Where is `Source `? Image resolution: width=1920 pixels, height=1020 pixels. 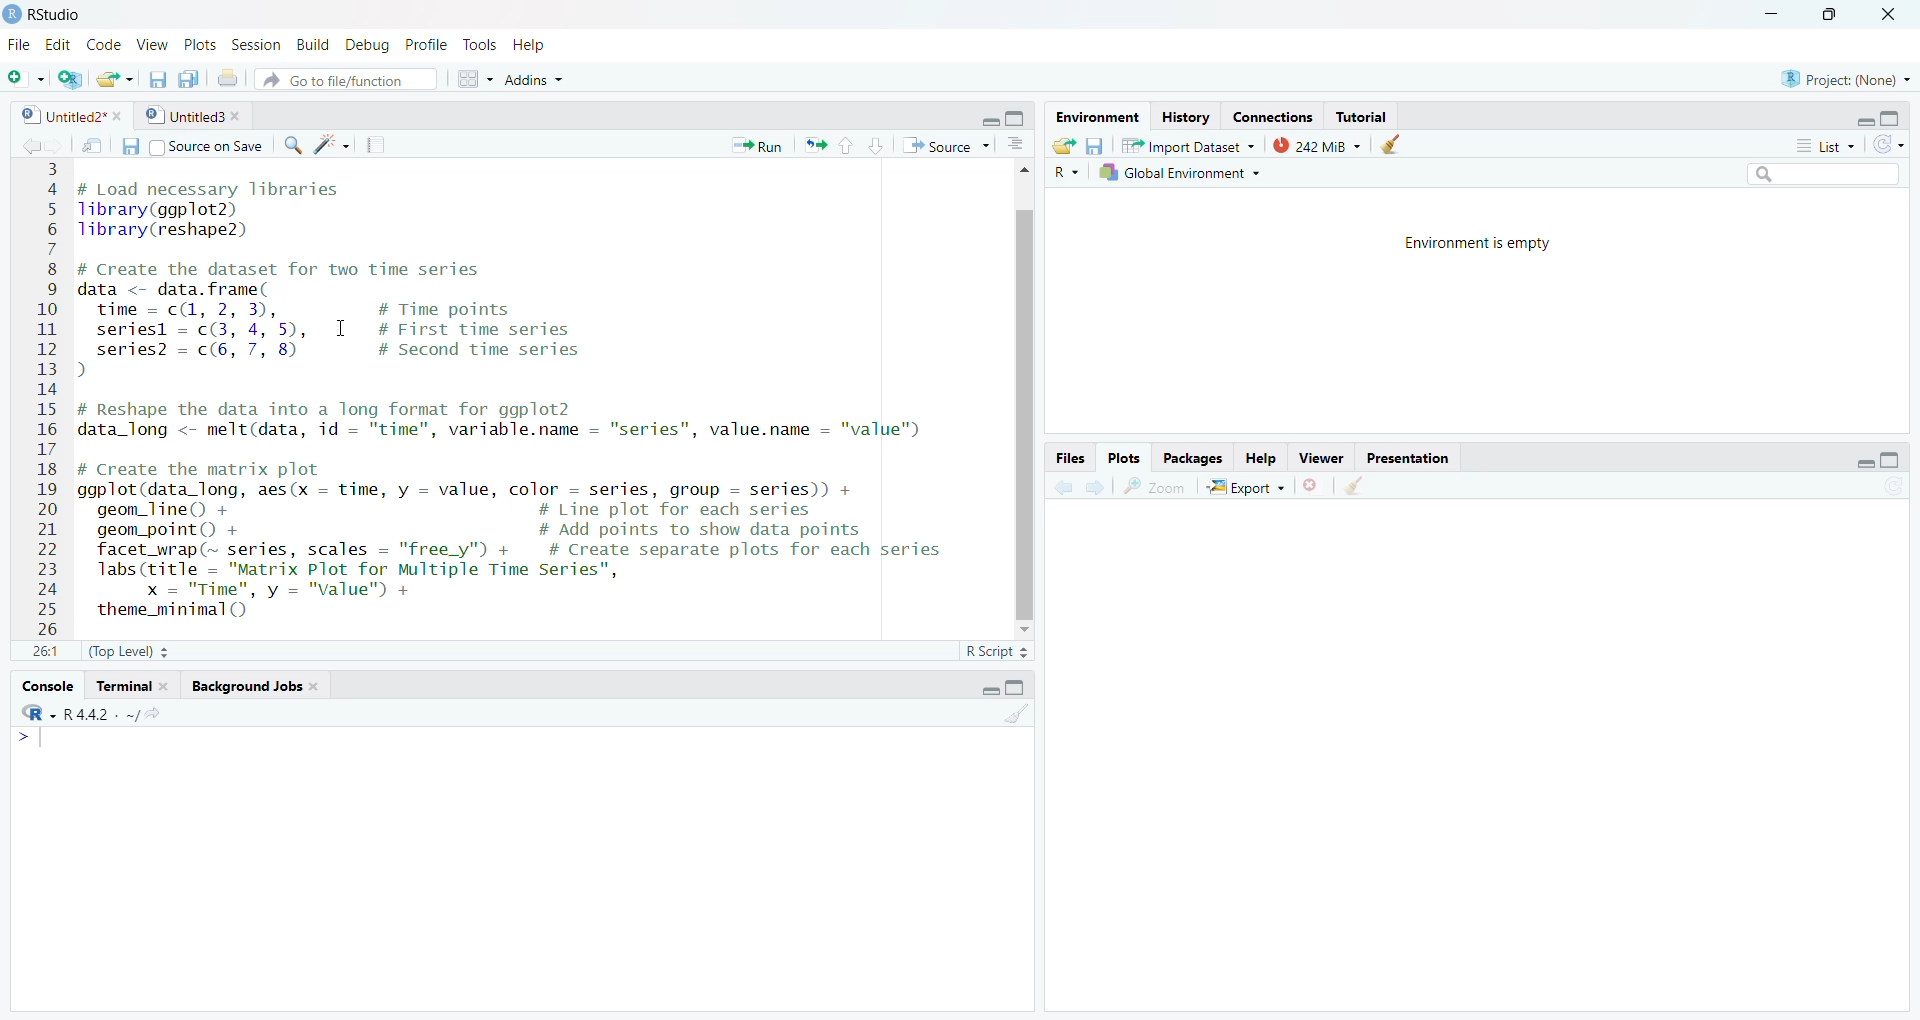
Source  is located at coordinates (948, 145).